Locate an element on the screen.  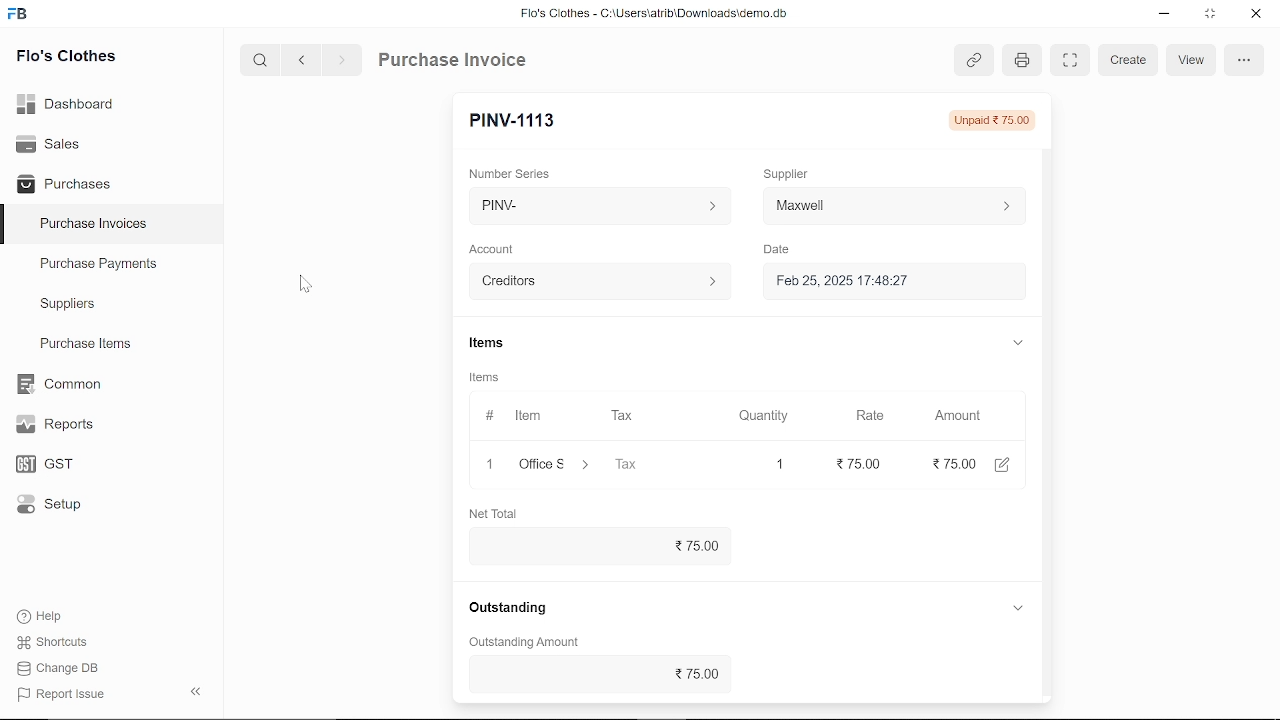
0.00 is located at coordinates (954, 465).